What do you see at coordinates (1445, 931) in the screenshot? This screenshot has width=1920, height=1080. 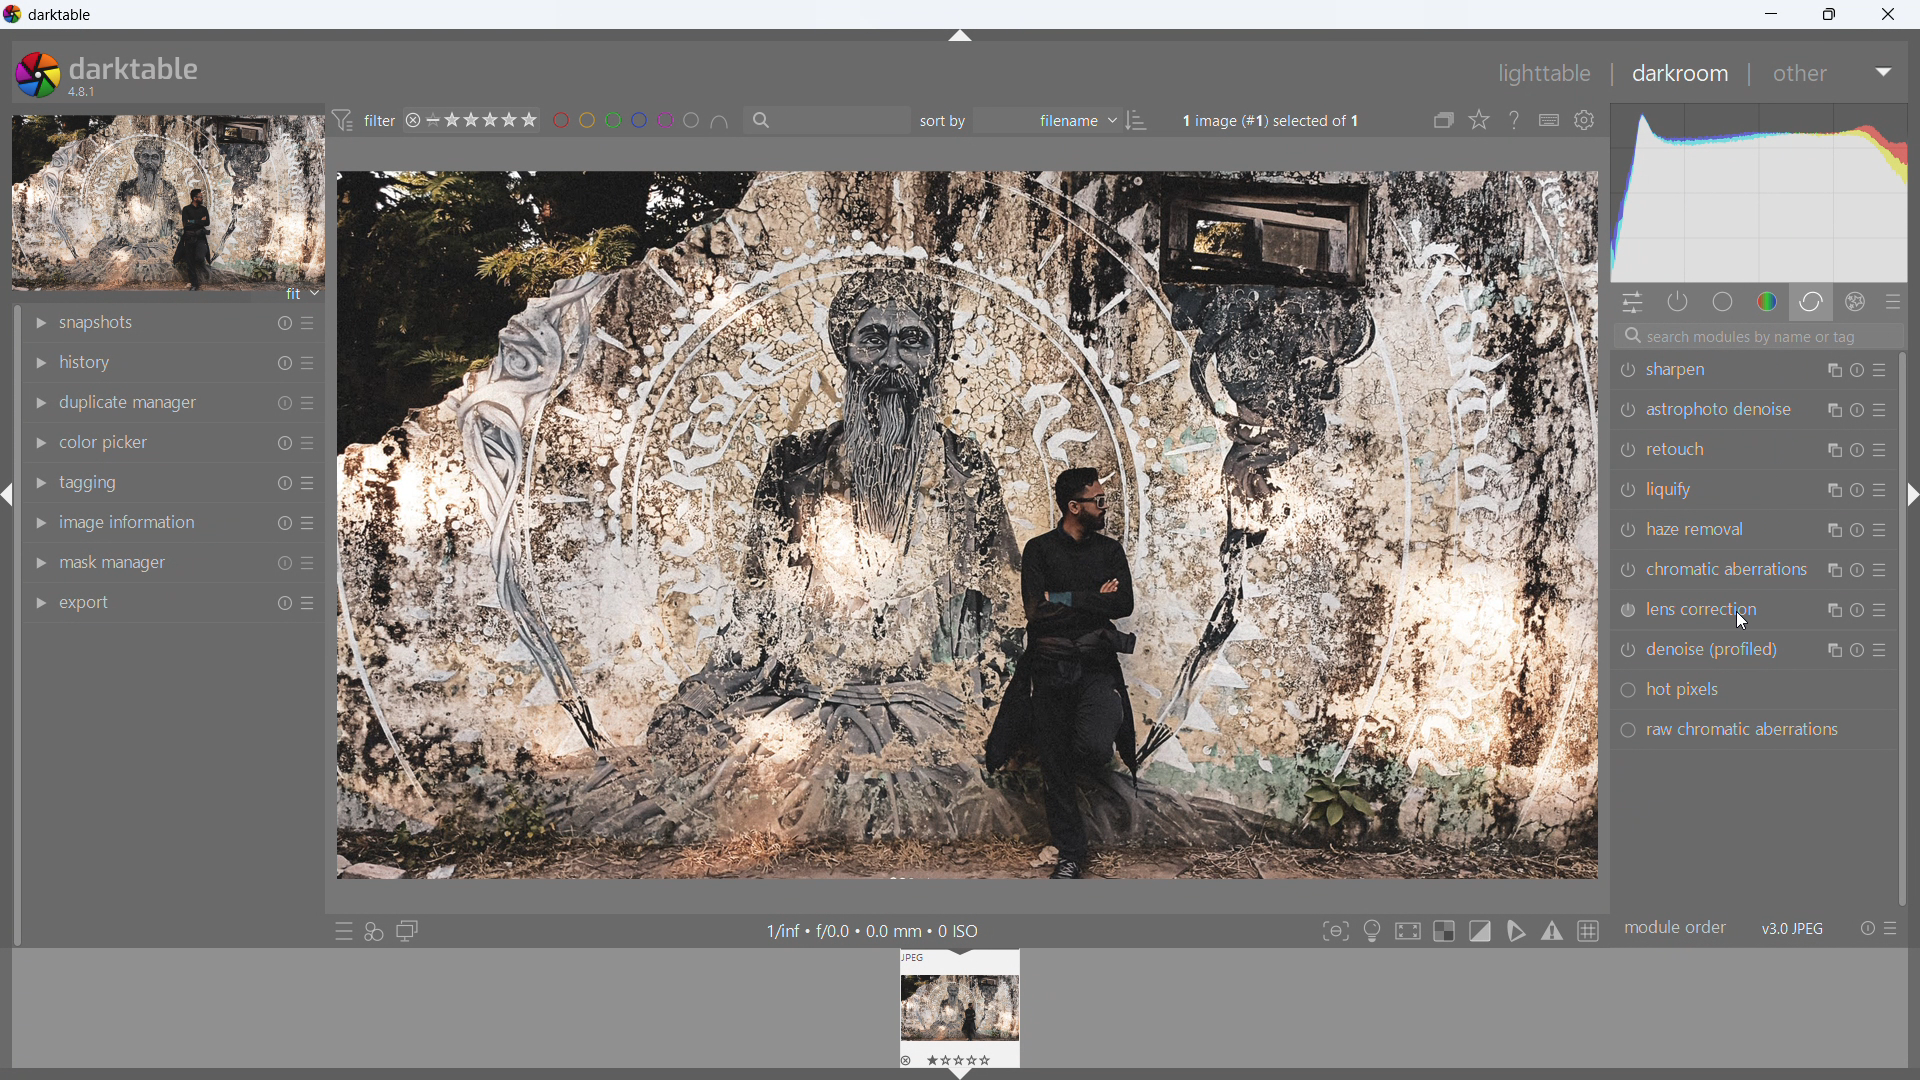 I see `toggle indication for raw overexposure` at bounding box center [1445, 931].